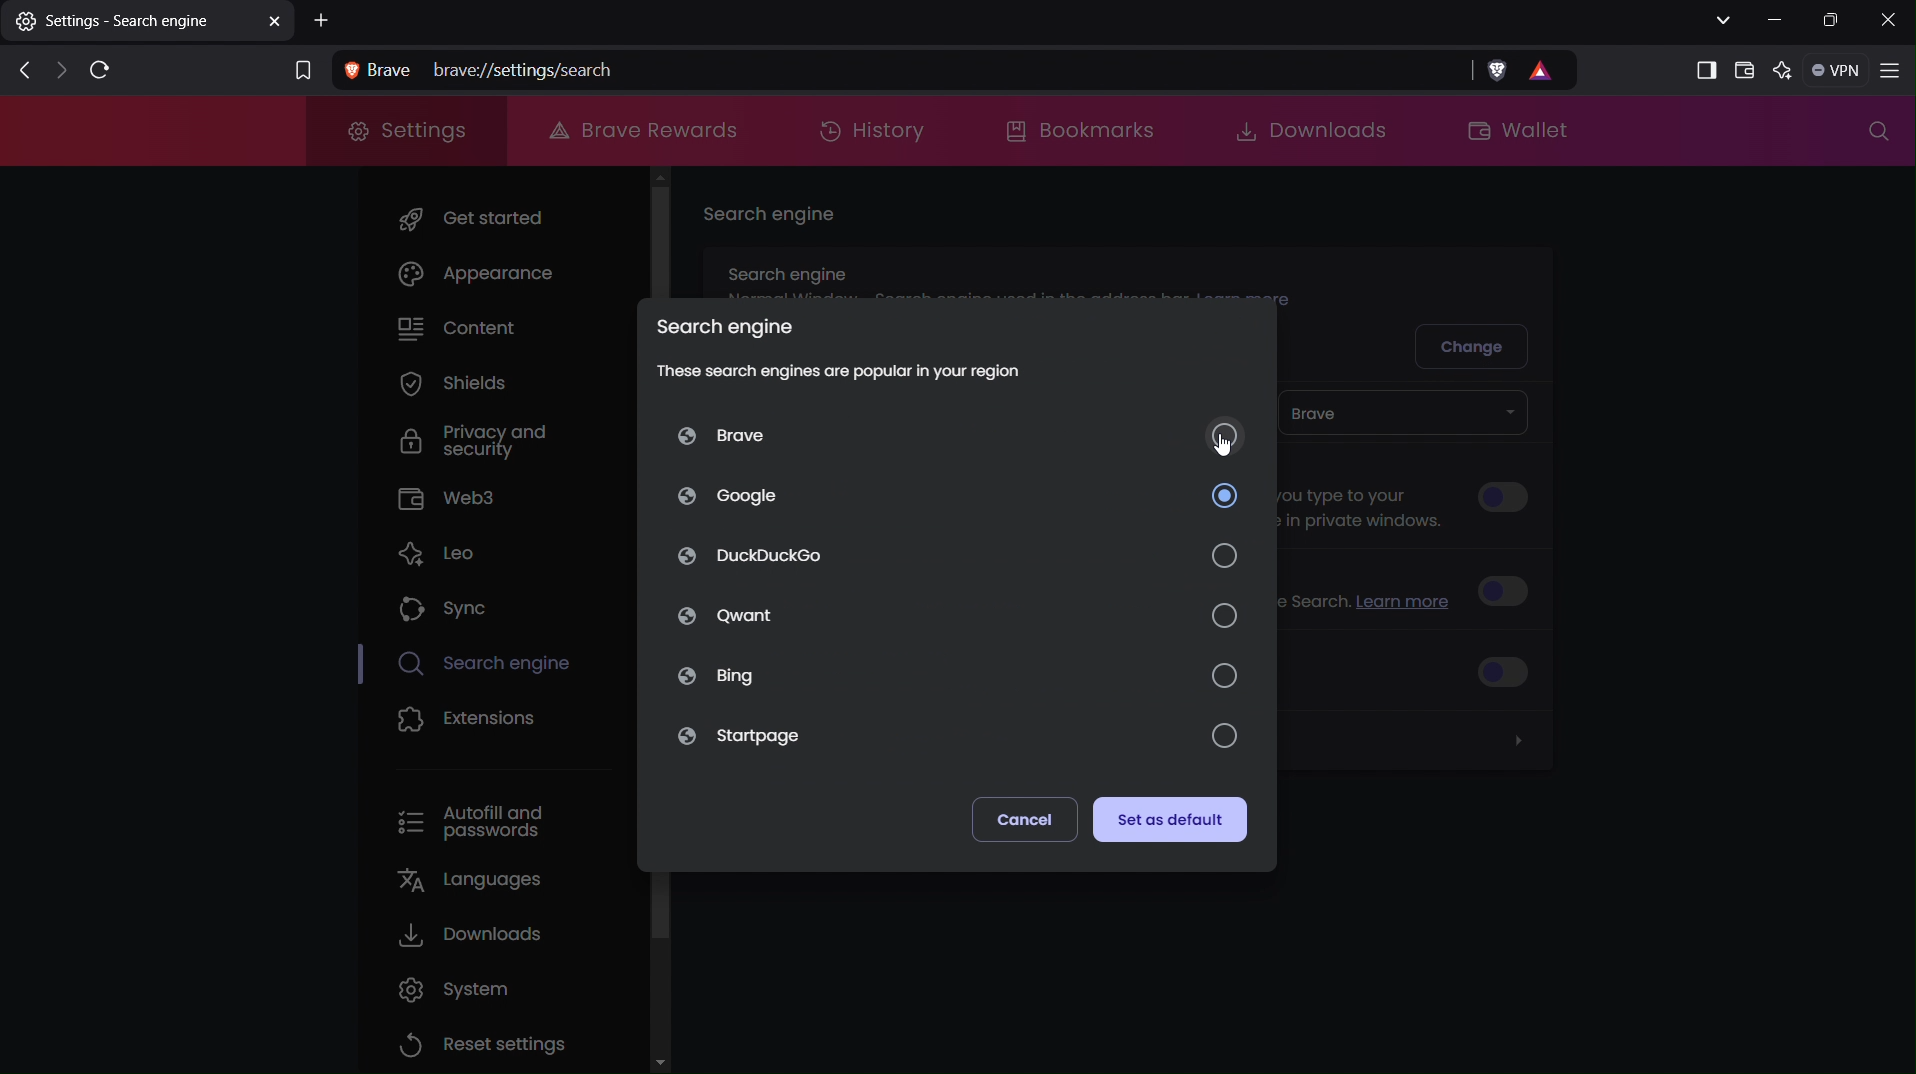 The image size is (1916, 1074). I want to click on Brave, so click(1406, 413).